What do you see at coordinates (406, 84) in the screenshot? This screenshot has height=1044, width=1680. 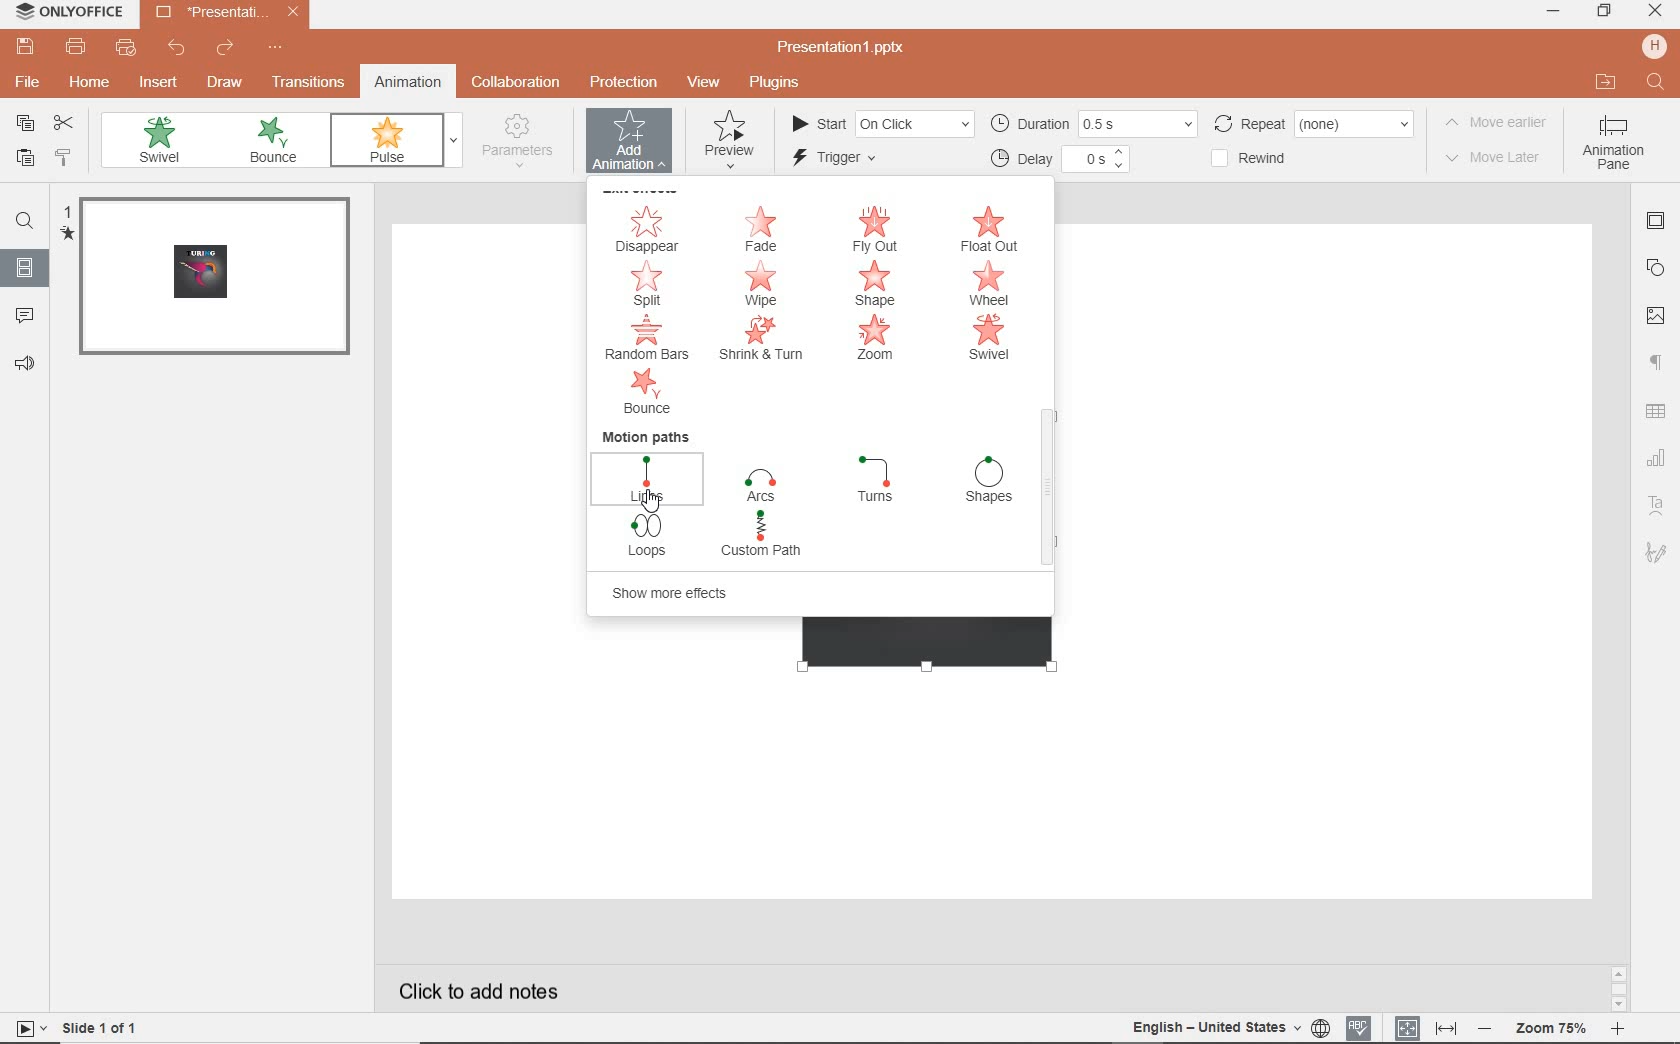 I see `animation` at bounding box center [406, 84].